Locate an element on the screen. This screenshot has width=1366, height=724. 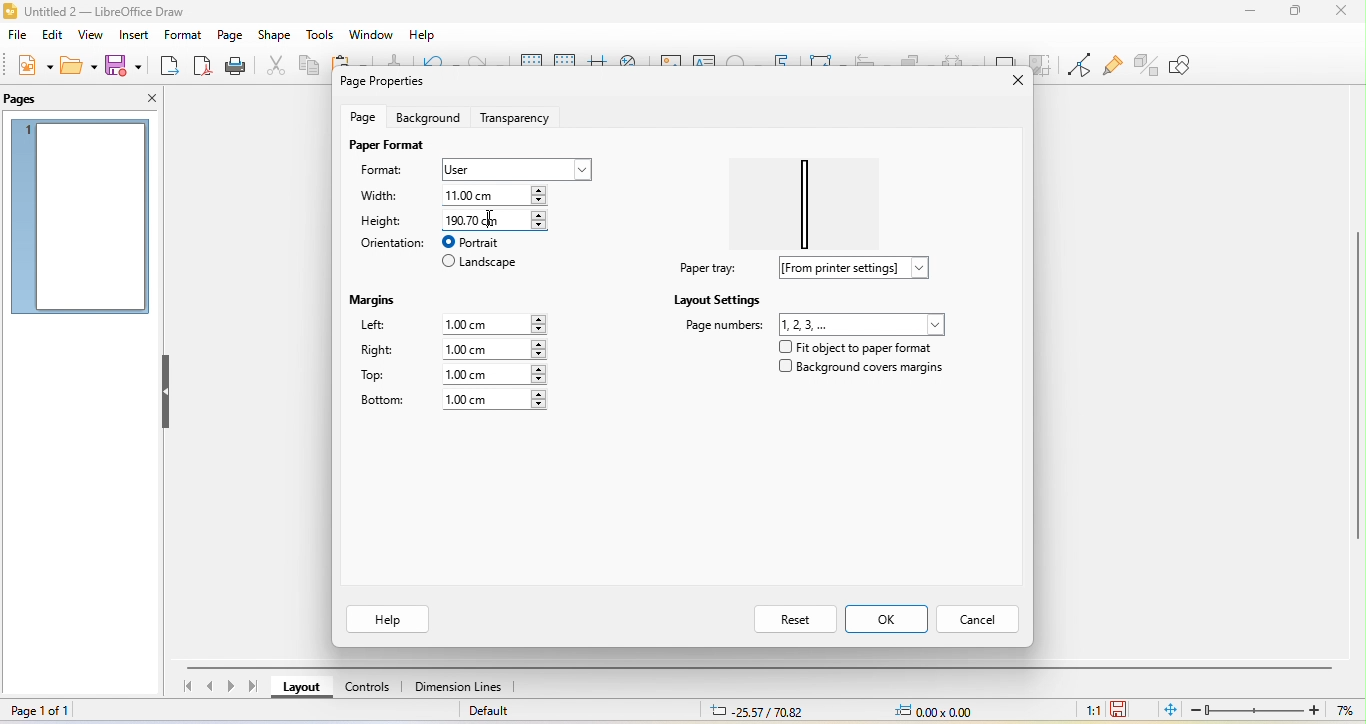
reset is located at coordinates (793, 618).